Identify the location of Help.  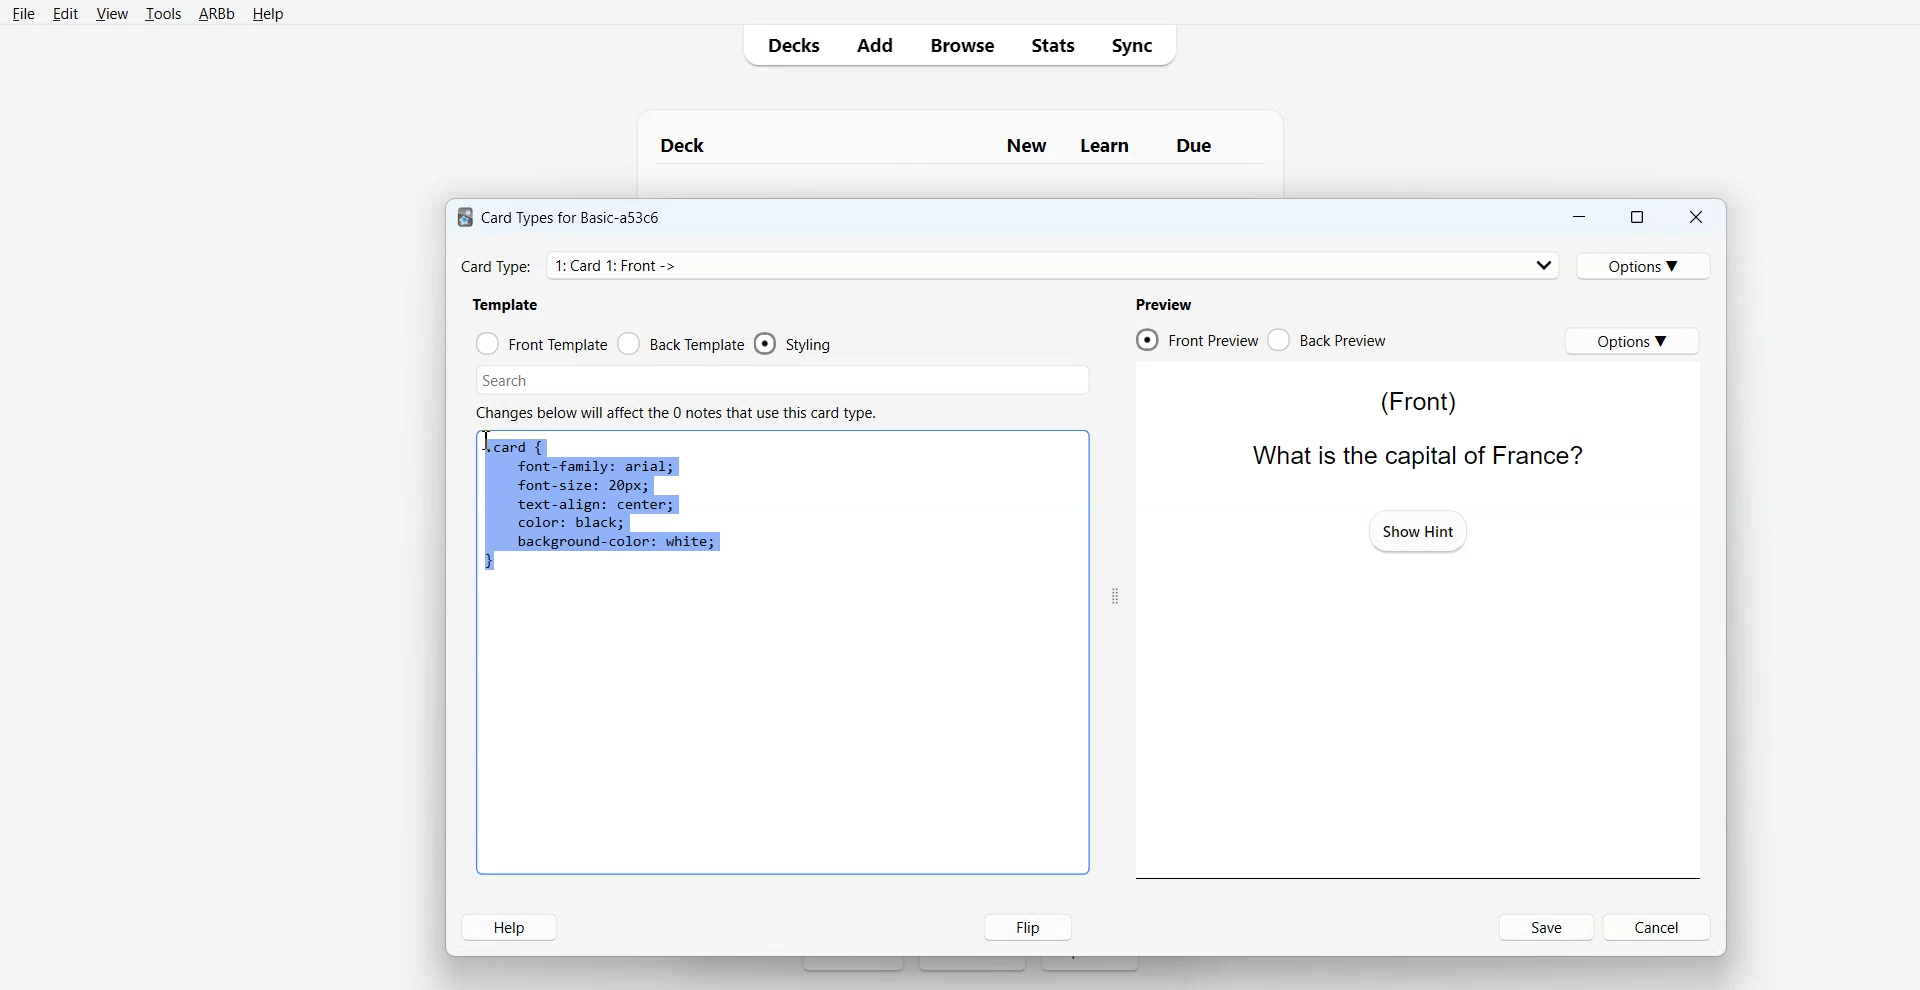
(509, 927).